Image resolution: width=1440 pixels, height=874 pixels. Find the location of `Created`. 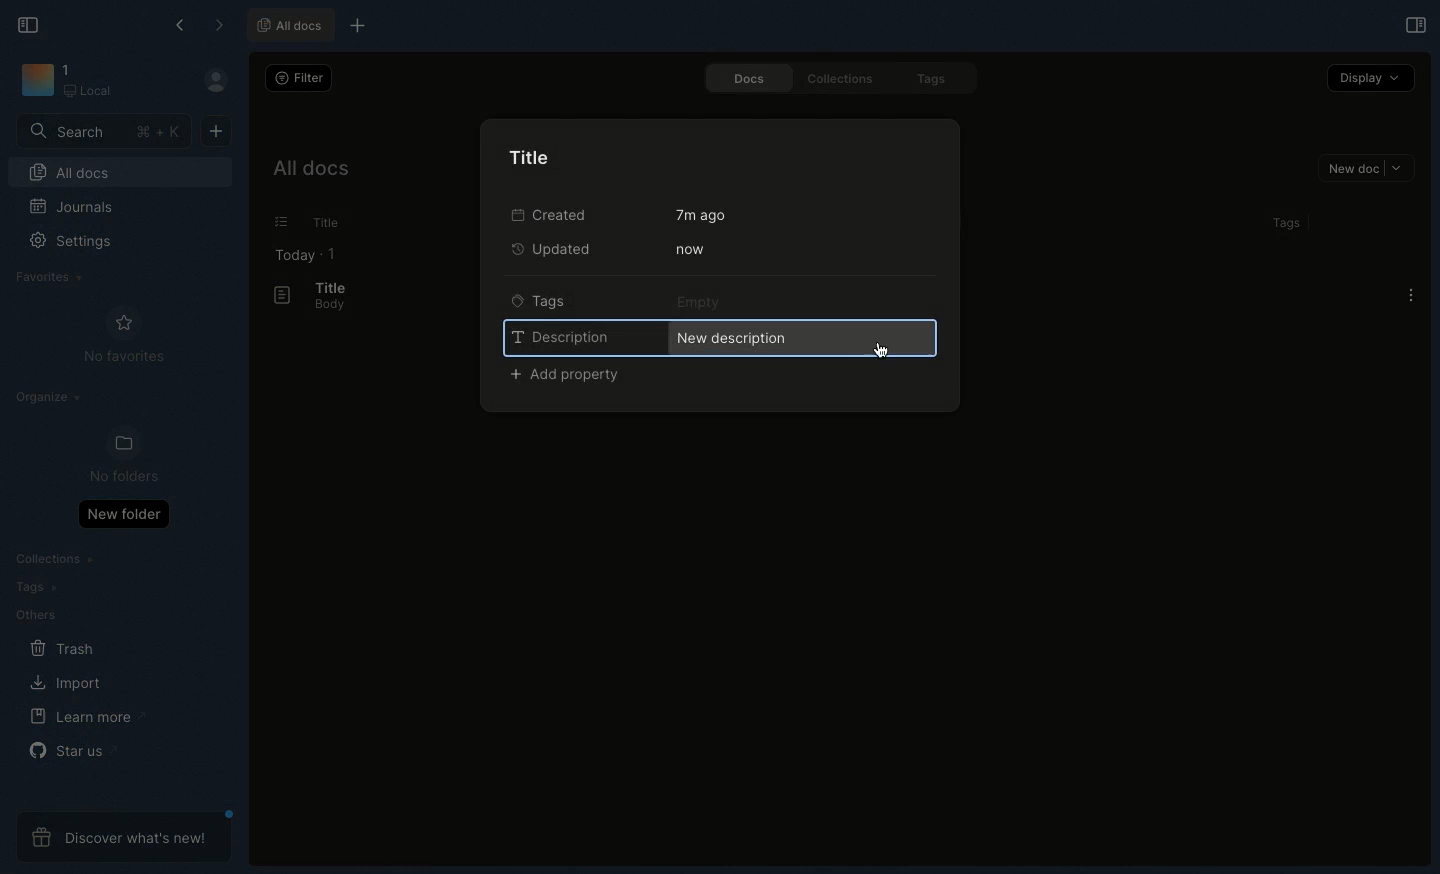

Created is located at coordinates (546, 214).